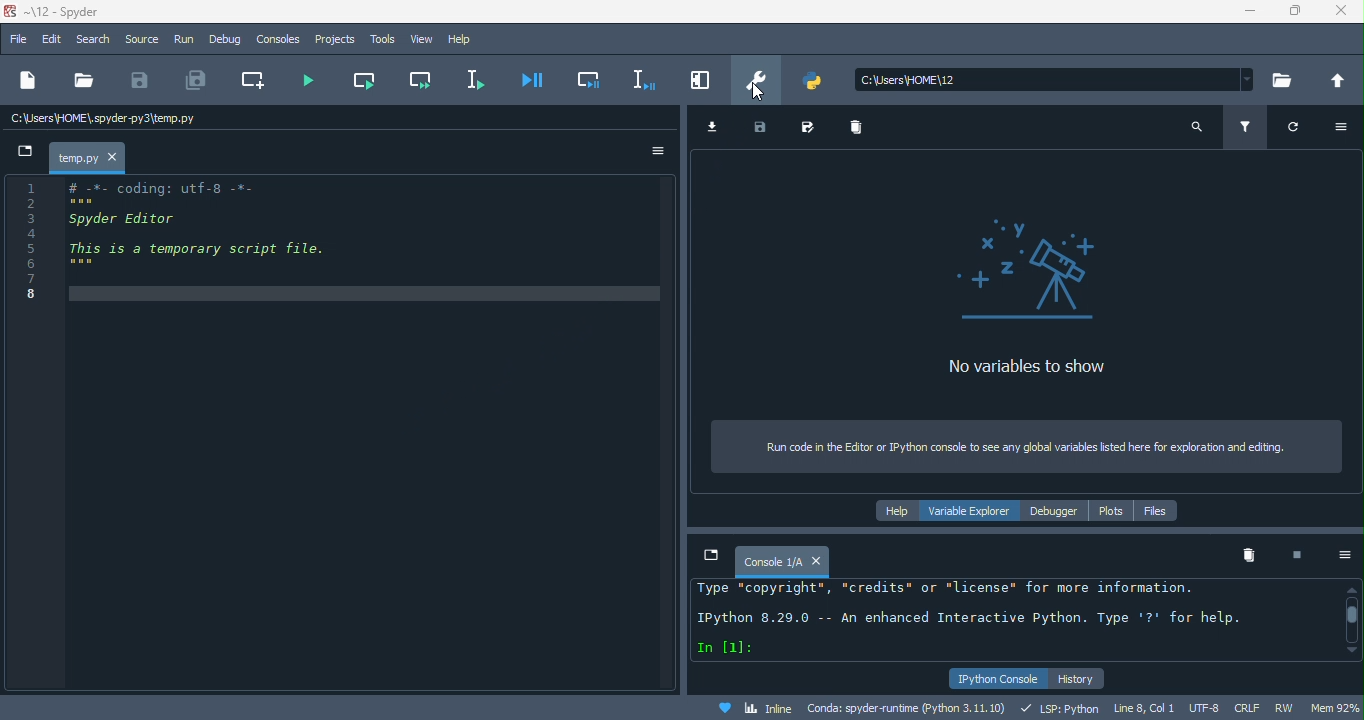  I want to click on temp.py, so click(78, 158).